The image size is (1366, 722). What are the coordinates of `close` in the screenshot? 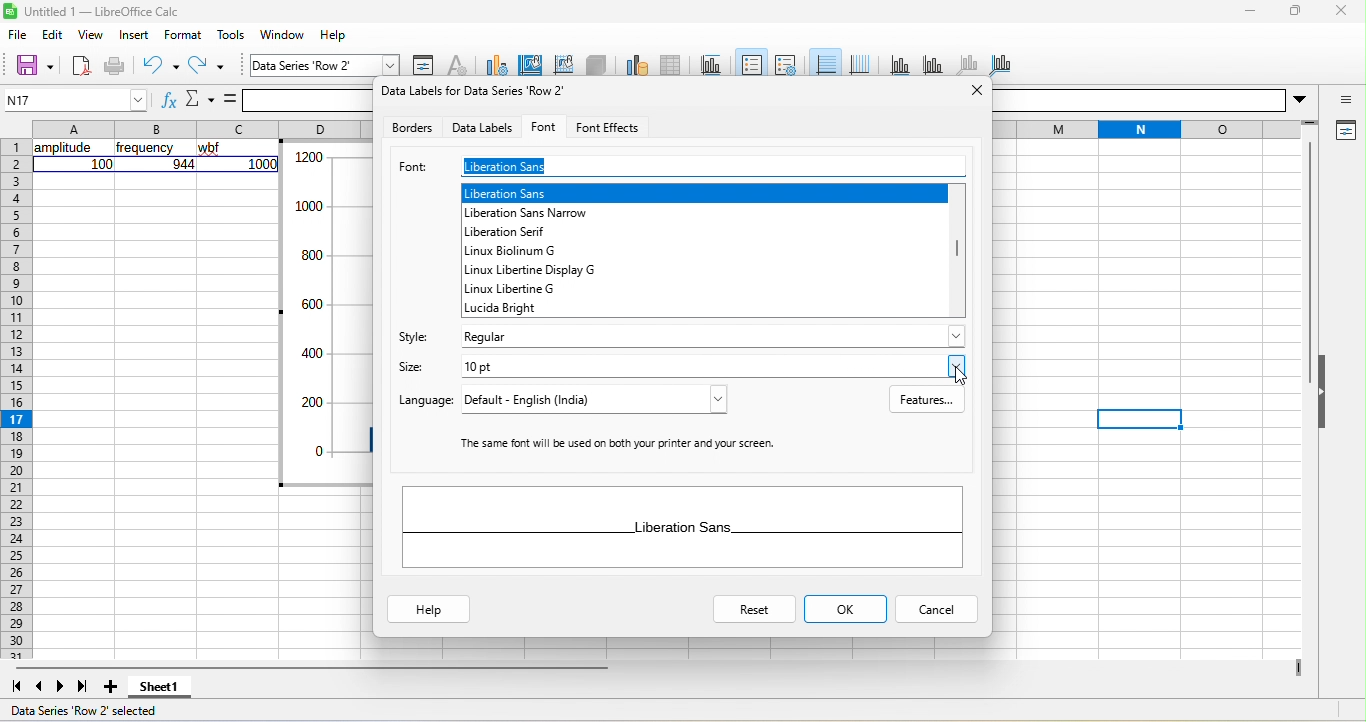 It's located at (976, 96).